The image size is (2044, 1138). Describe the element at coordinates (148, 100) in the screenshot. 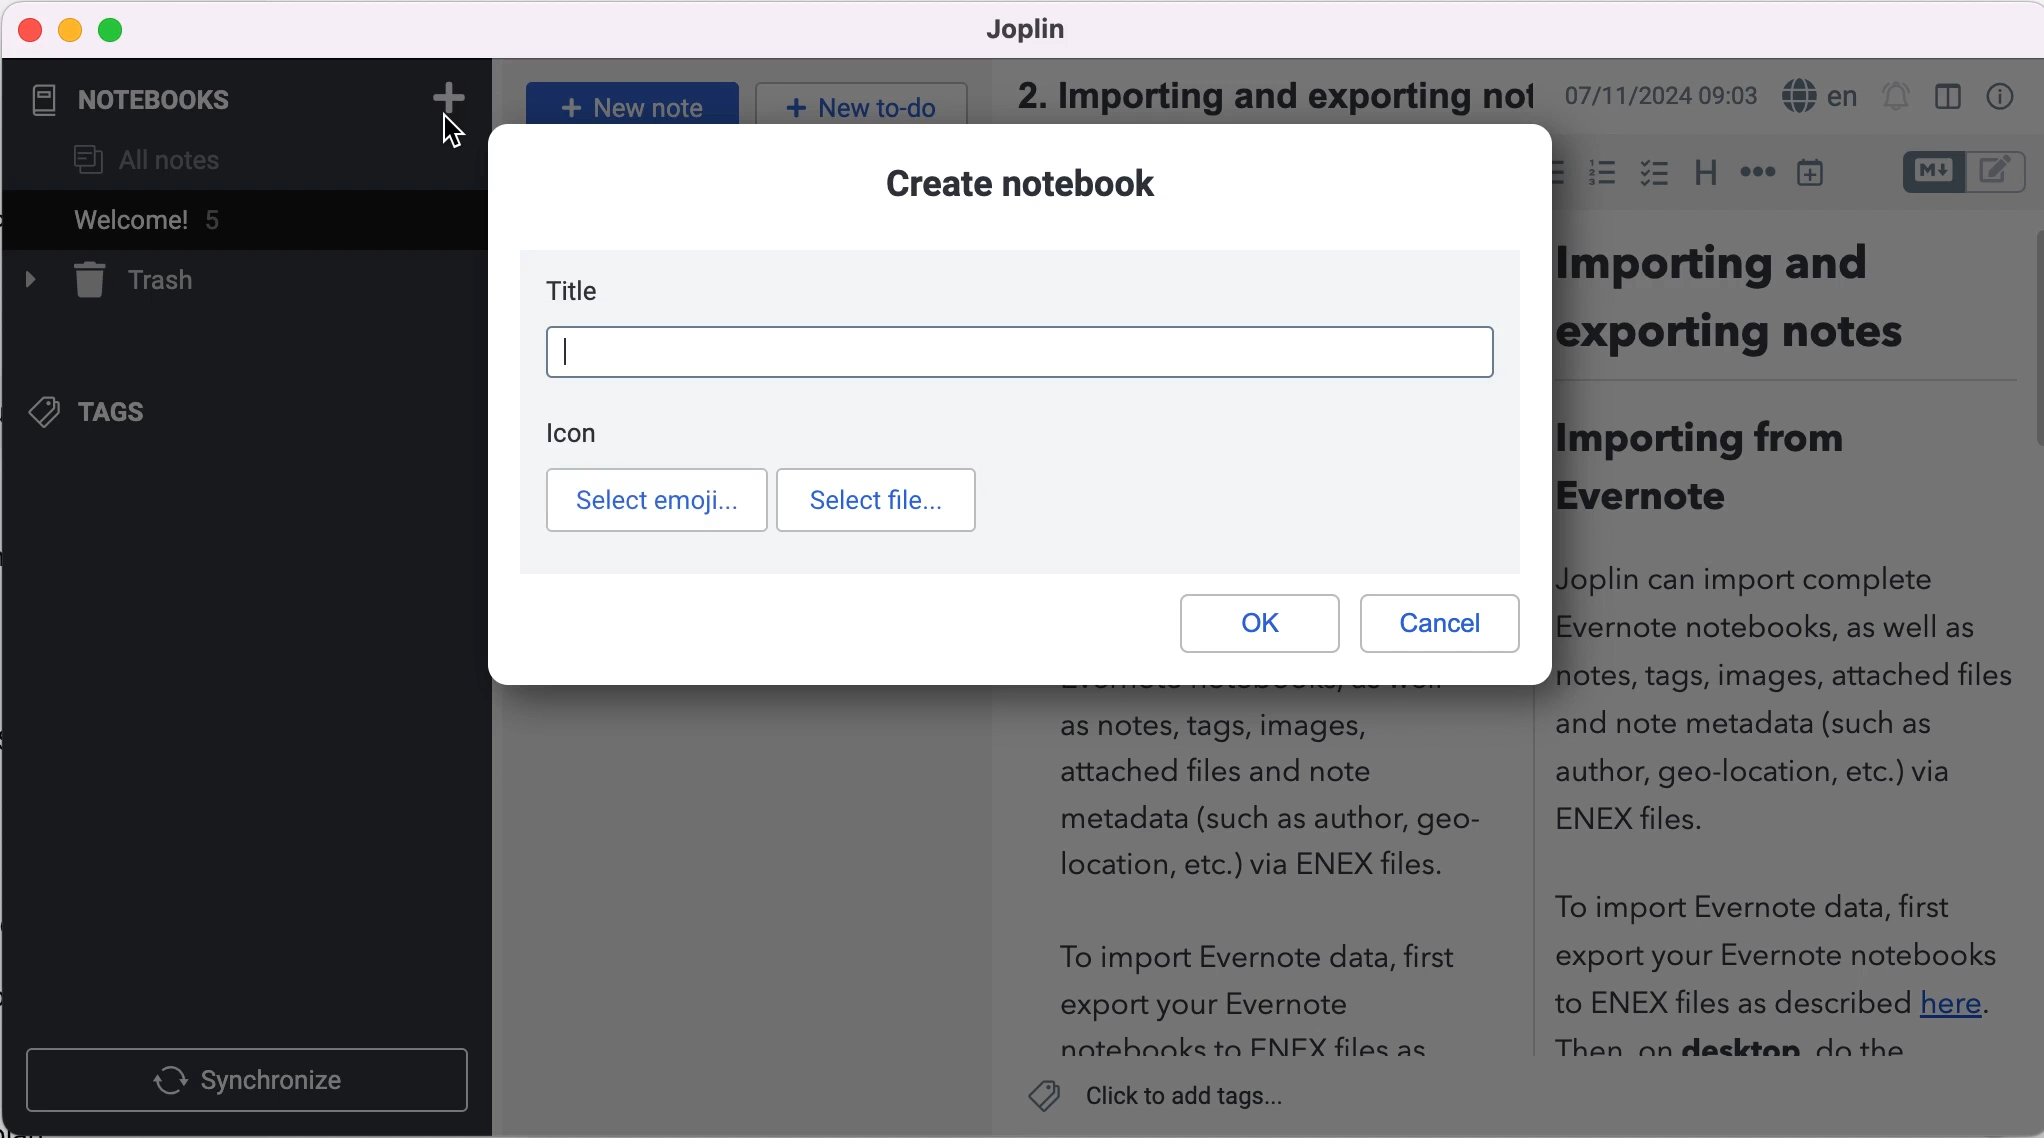

I see `notebooks` at that location.